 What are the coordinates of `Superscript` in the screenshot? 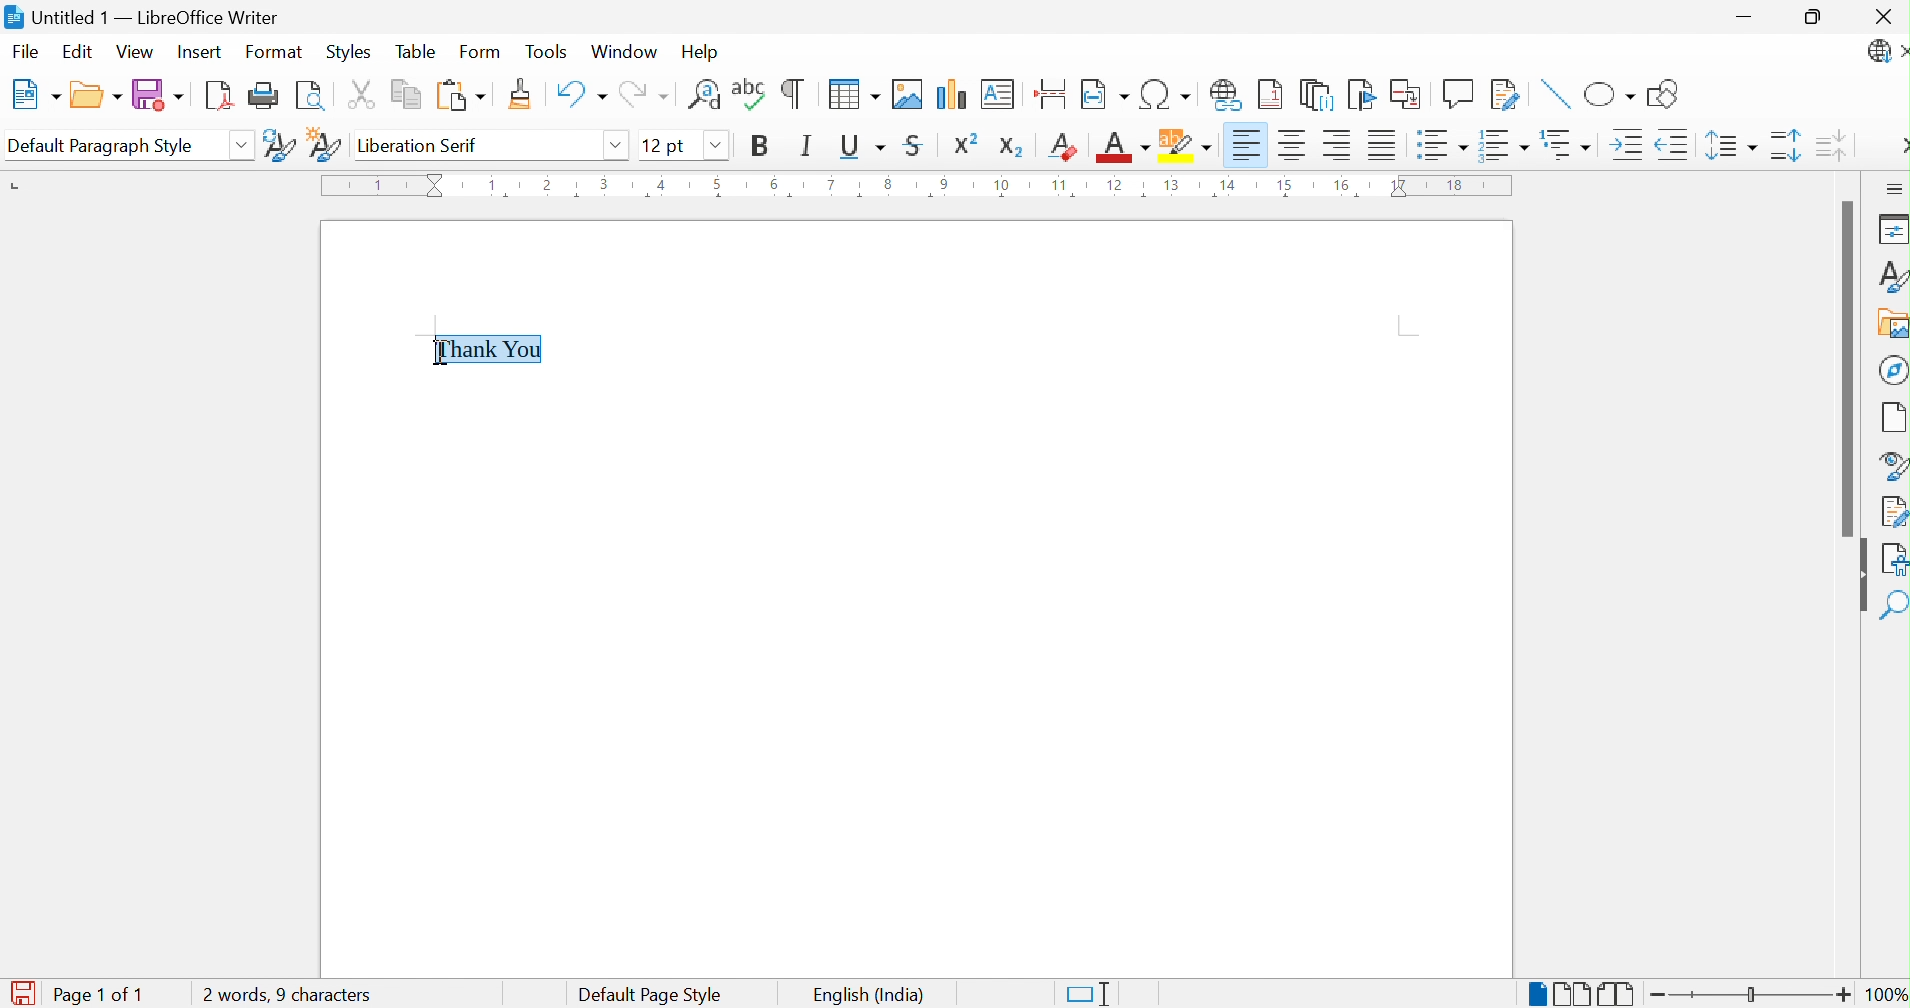 It's located at (966, 144).